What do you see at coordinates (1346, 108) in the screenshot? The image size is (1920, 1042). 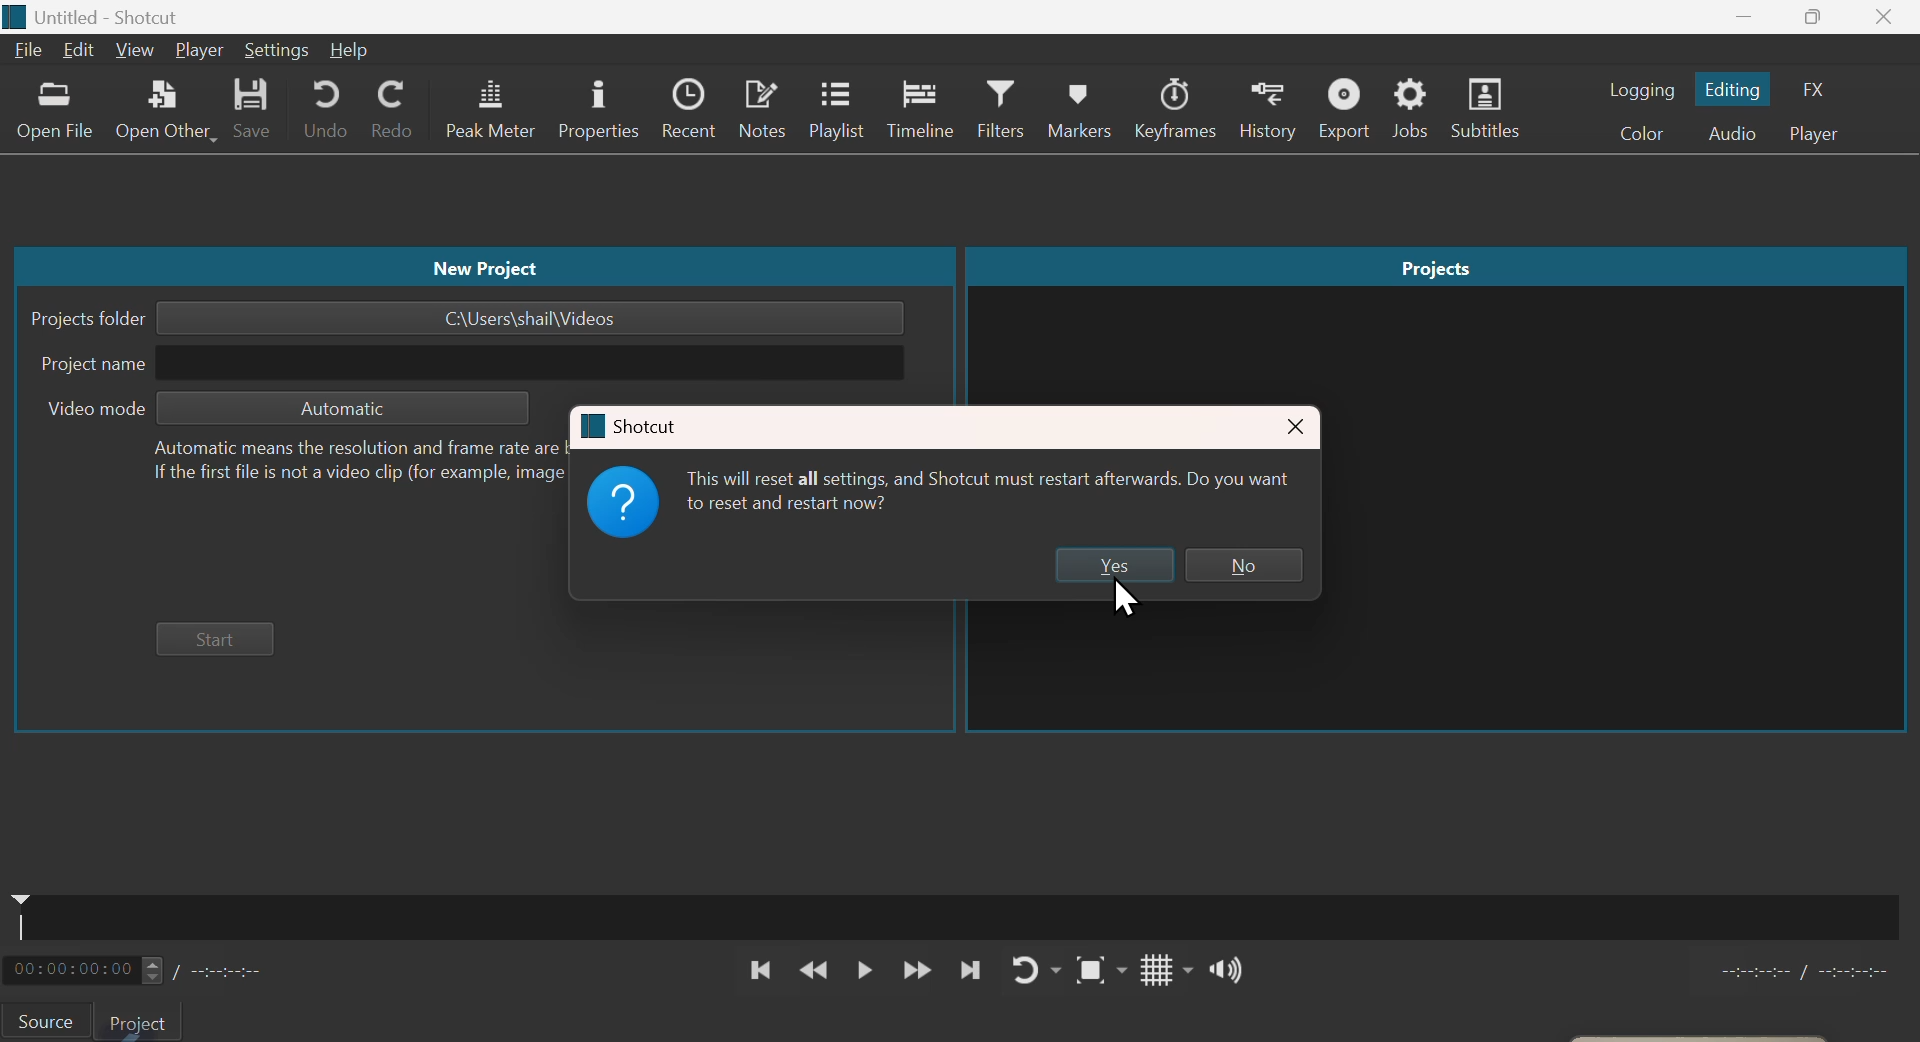 I see `Export` at bounding box center [1346, 108].